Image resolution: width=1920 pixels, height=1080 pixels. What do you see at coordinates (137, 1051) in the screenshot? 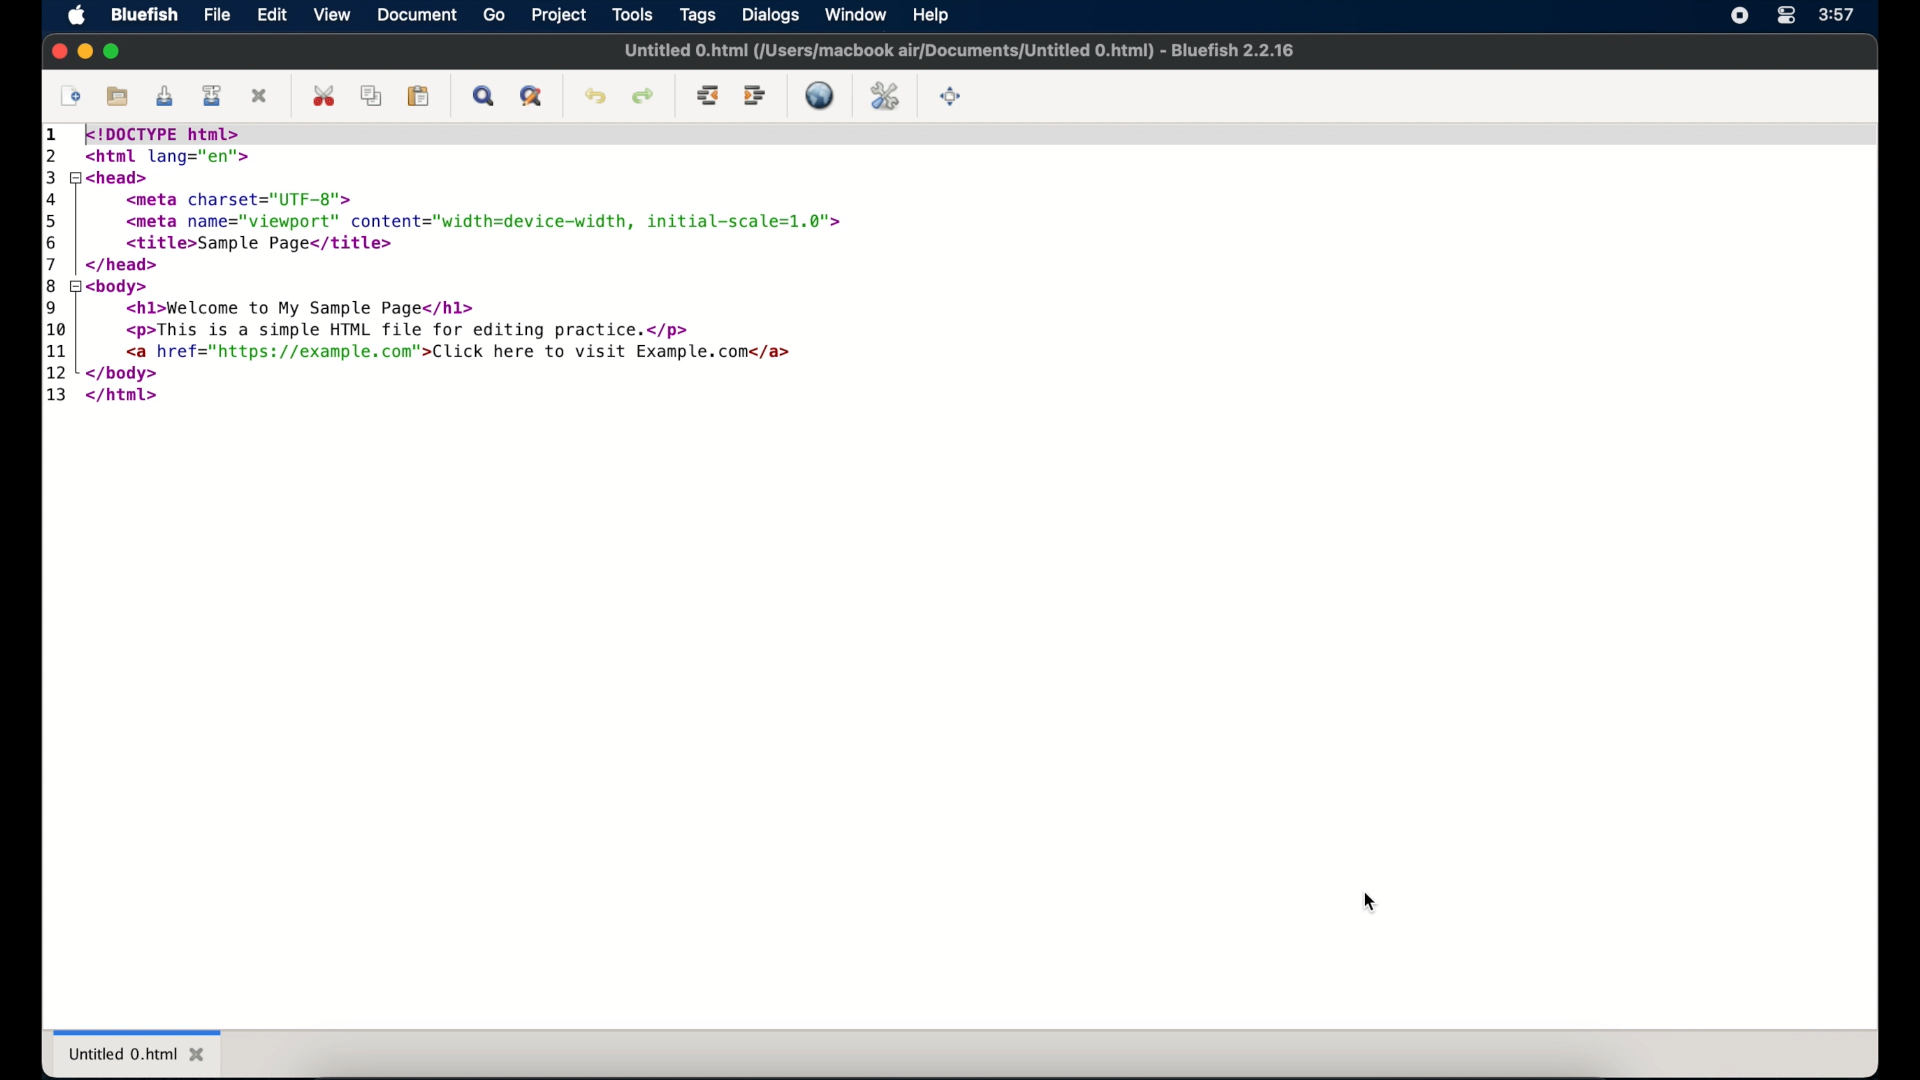
I see `untitled 0.html` at bounding box center [137, 1051].